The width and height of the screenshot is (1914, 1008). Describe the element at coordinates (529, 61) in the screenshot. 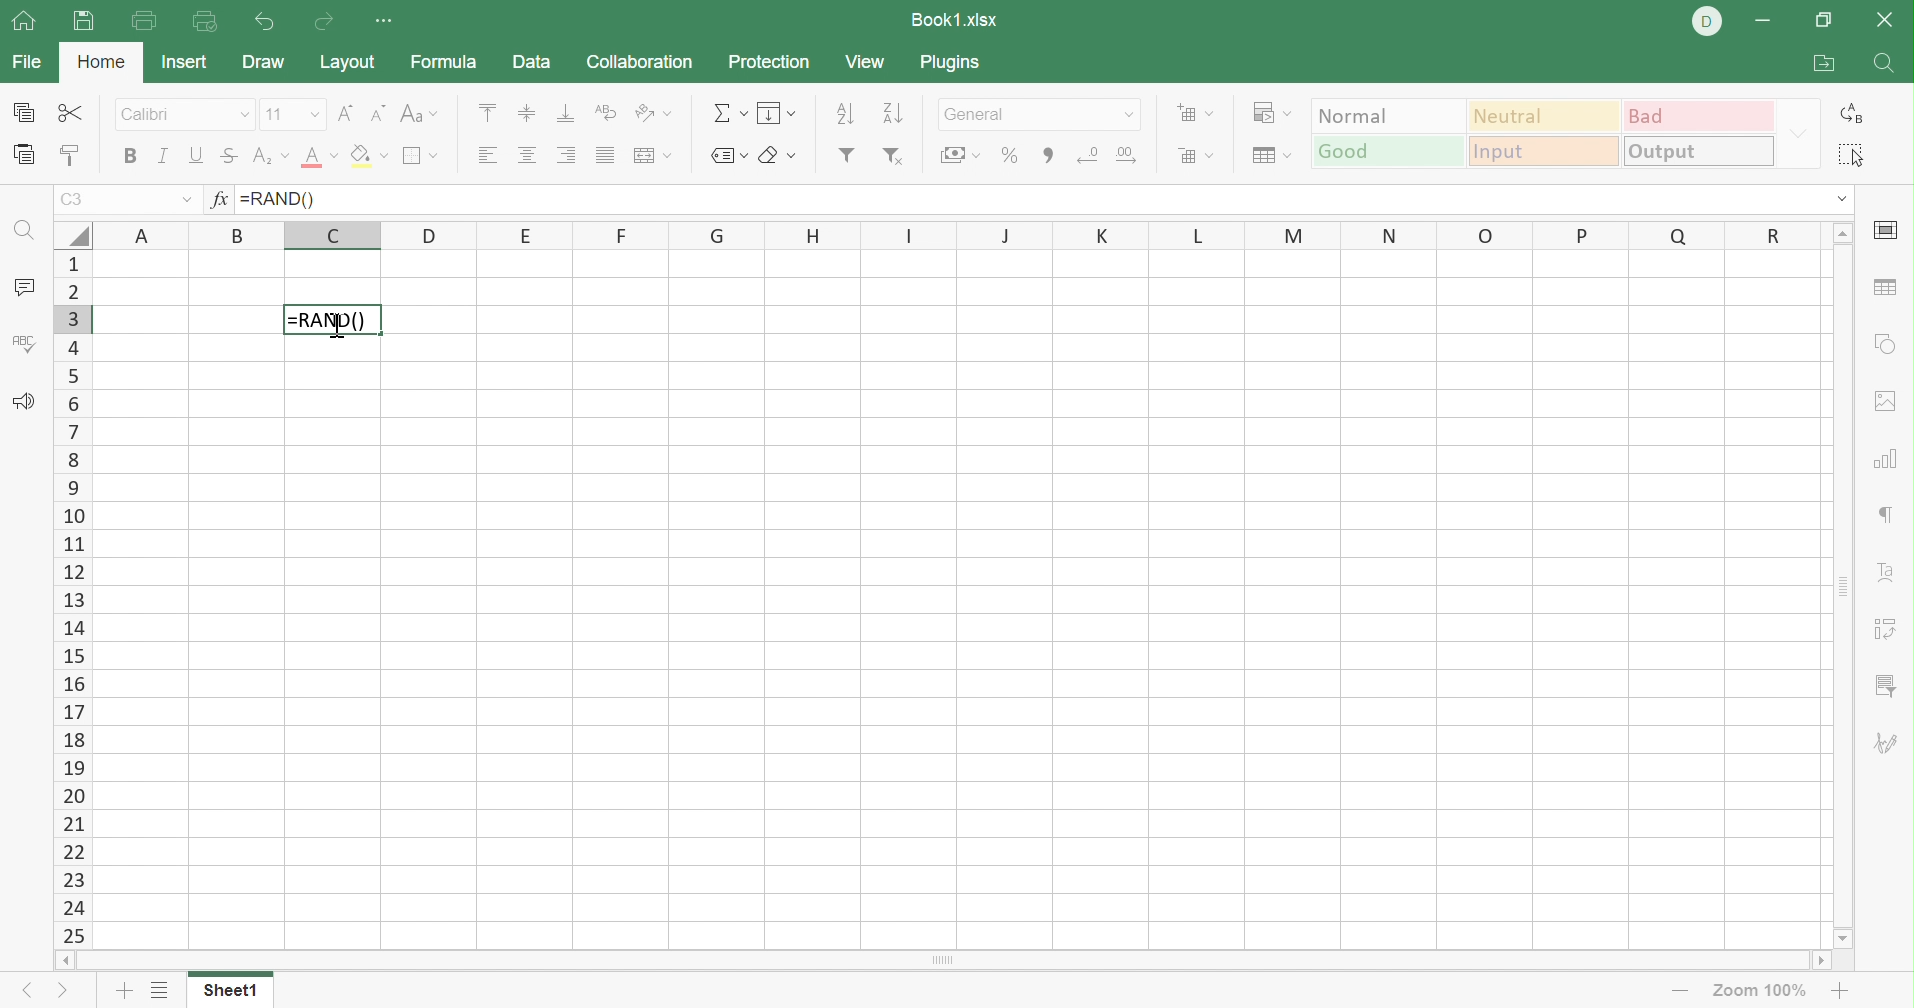

I see `Data` at that location.